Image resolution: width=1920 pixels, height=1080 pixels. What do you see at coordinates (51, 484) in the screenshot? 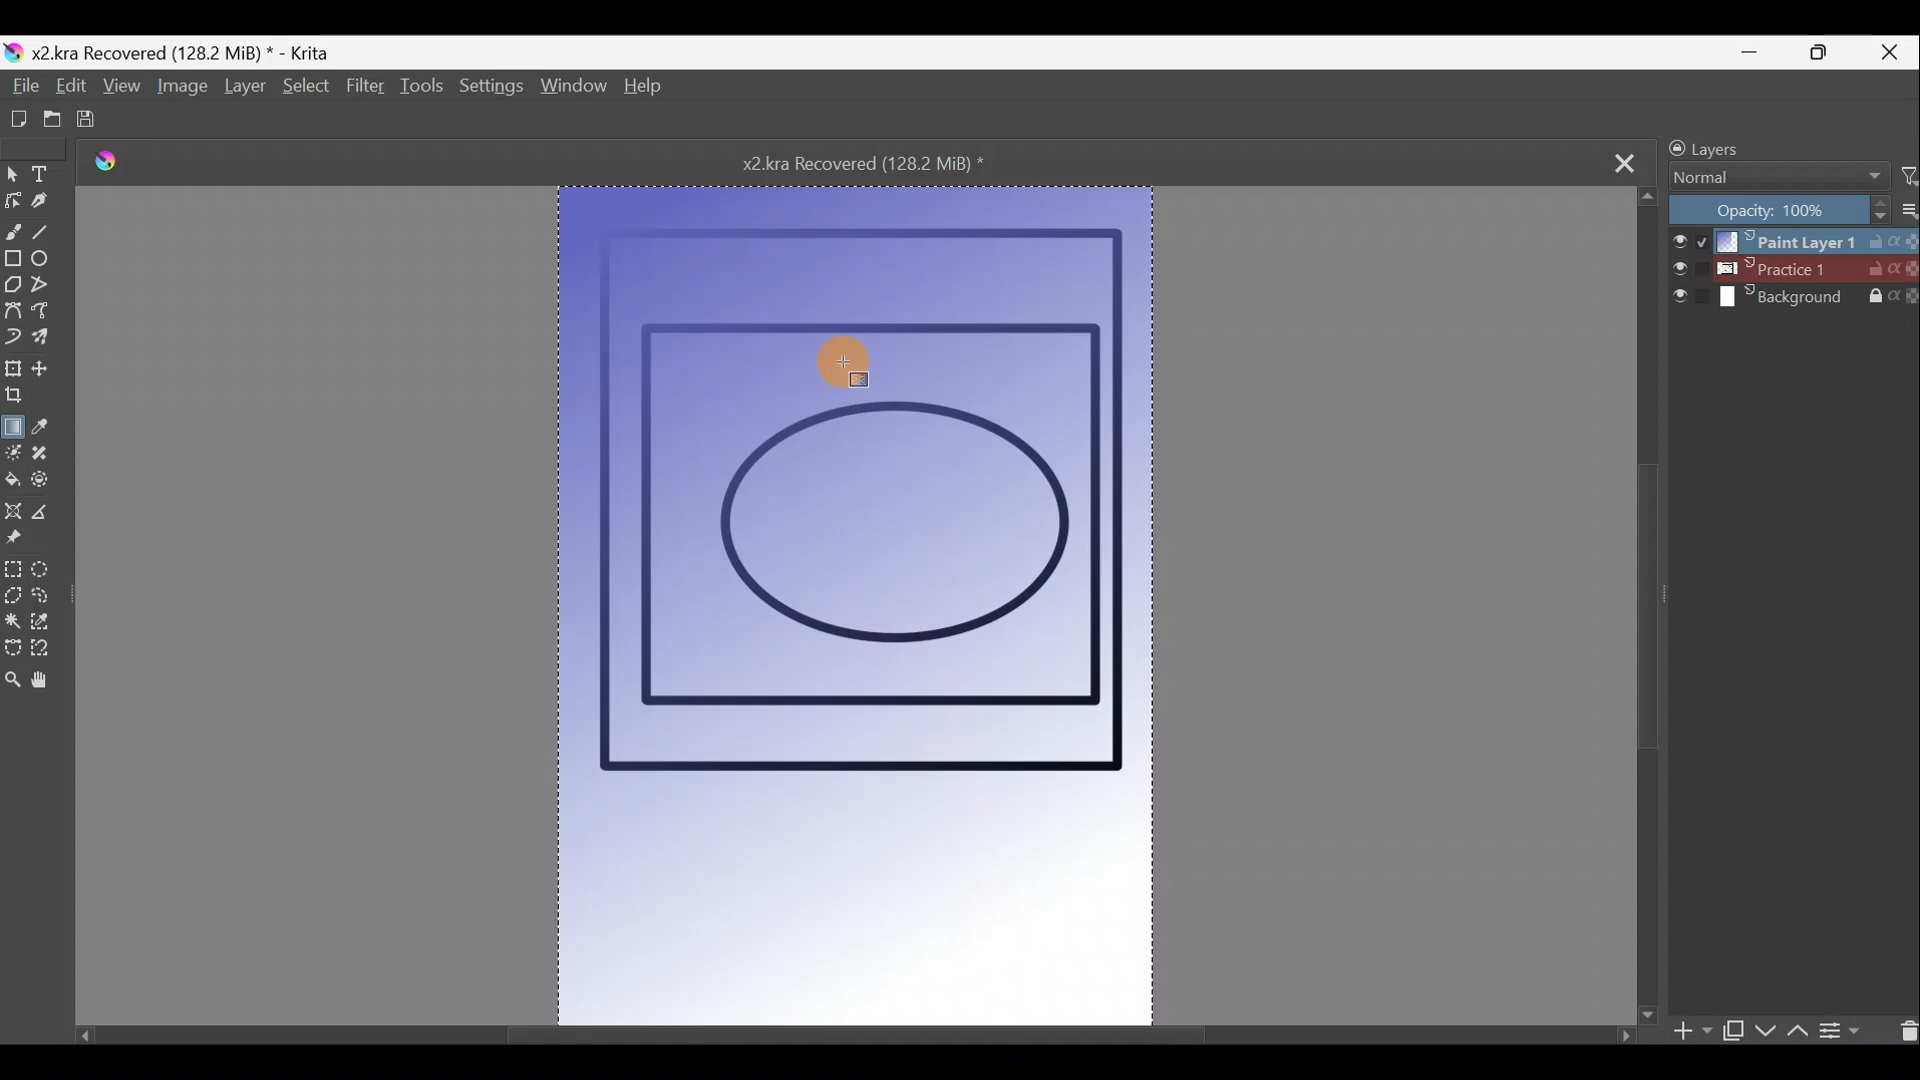
I see `Enclose & fill tool` at bounding box center [51, 484].